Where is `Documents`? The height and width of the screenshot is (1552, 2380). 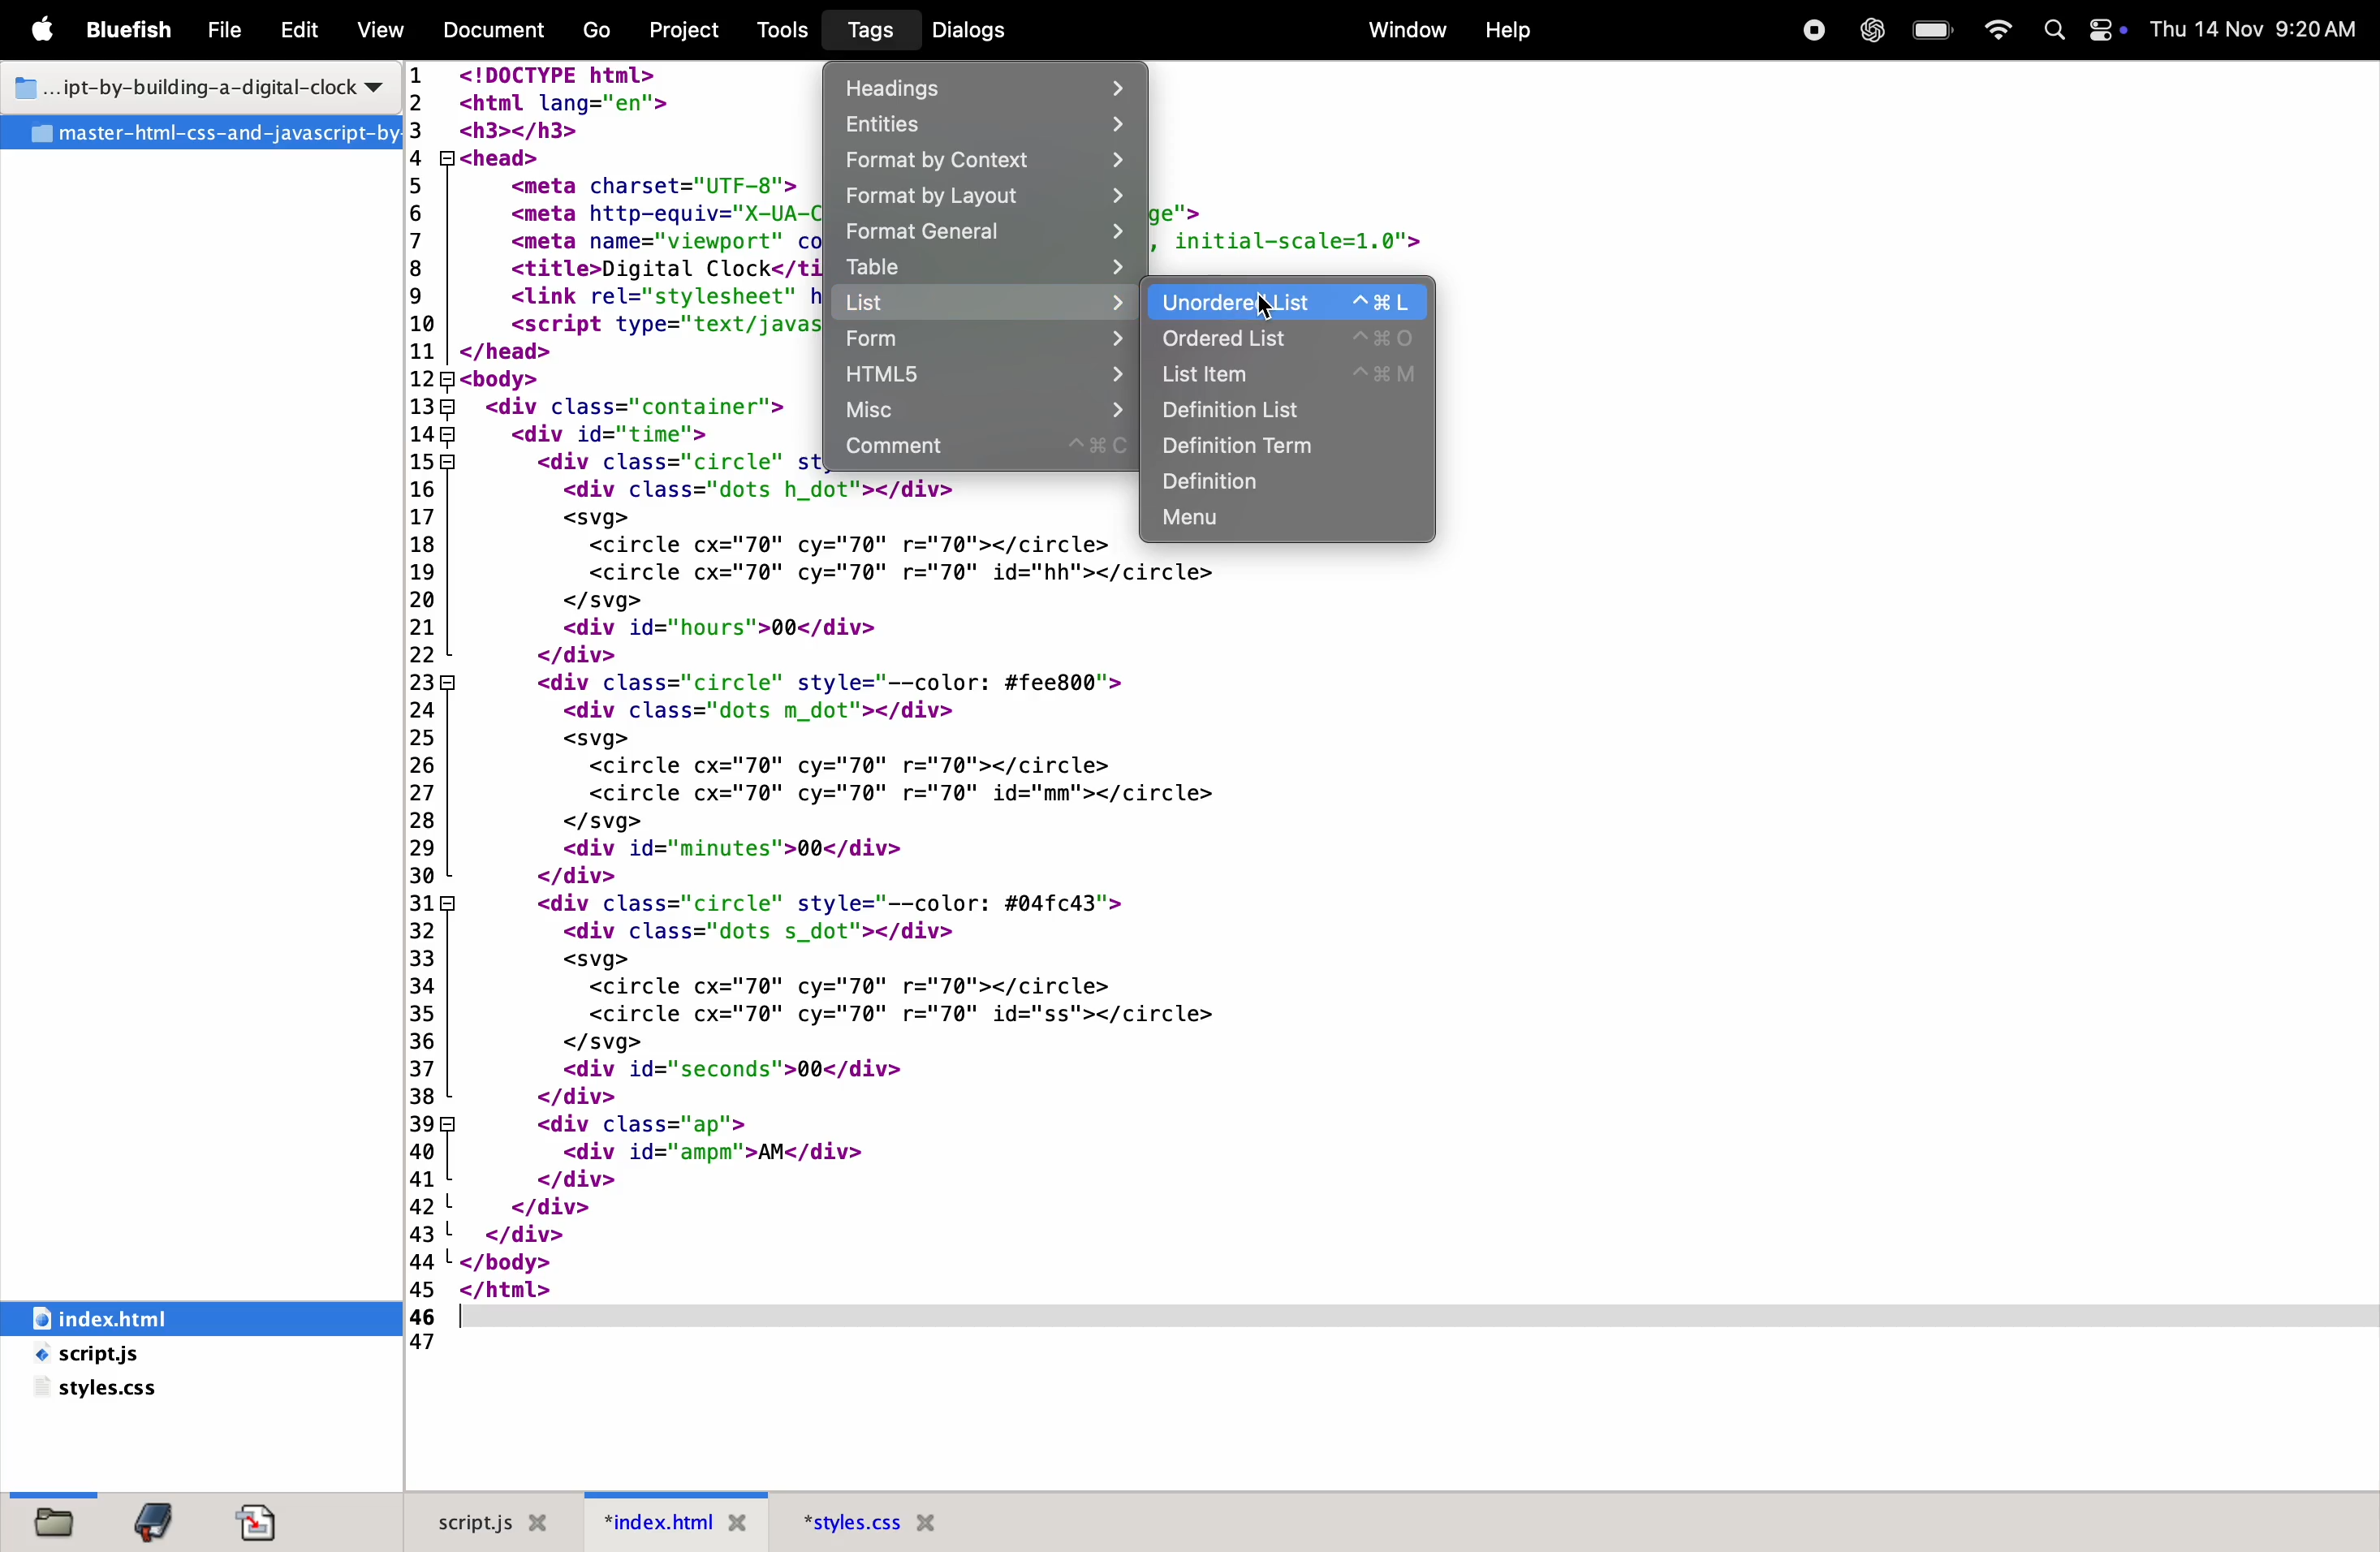 Documents is located at coordinates (497, 31).